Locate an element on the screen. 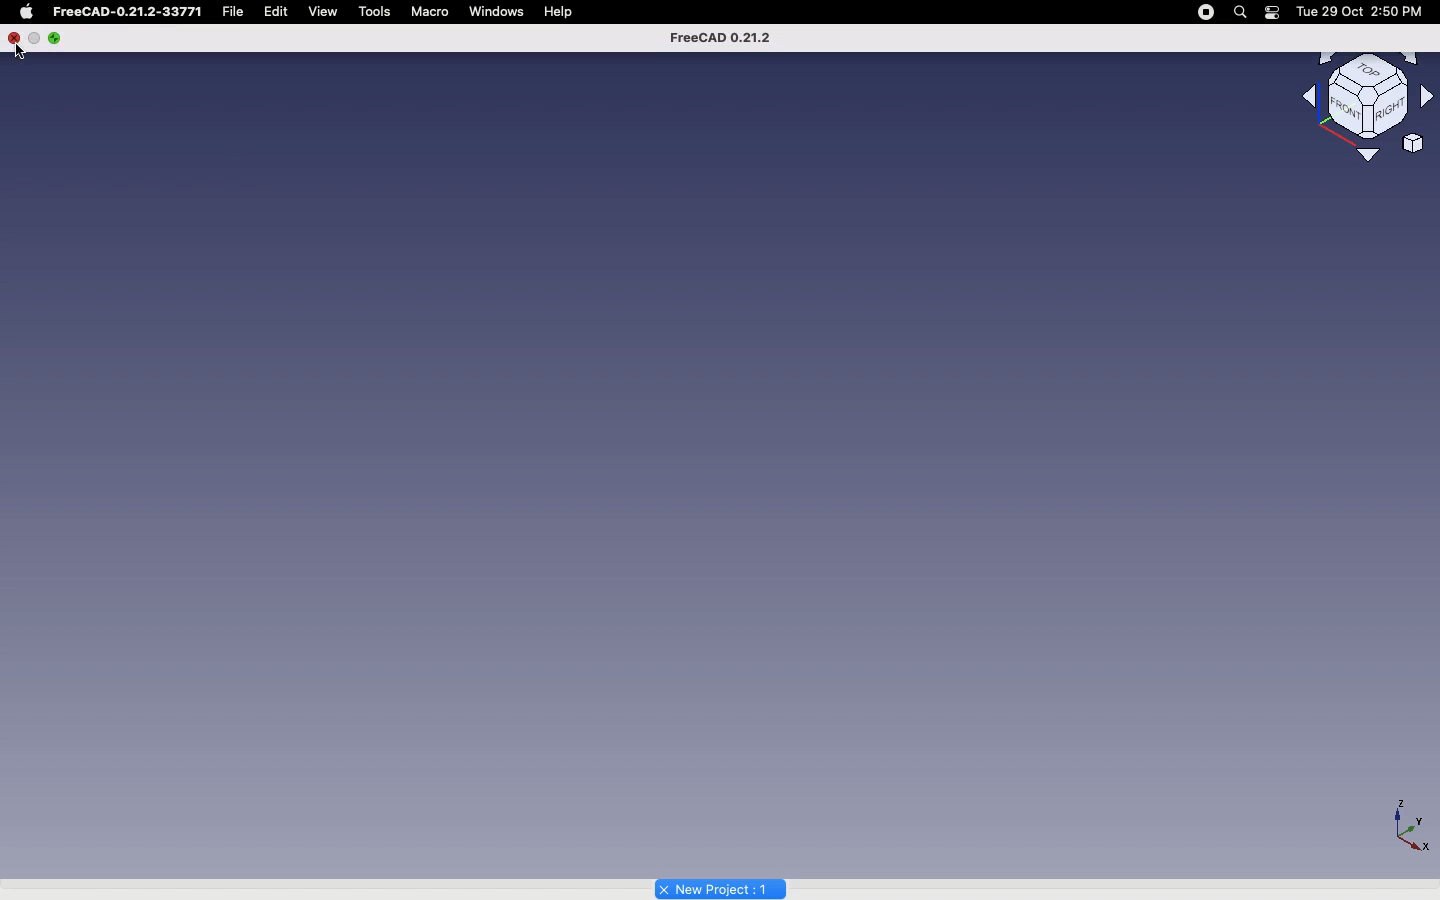 The height and width of the screenshot is (900, 1440). Restore is located at coordinates (35, 37).